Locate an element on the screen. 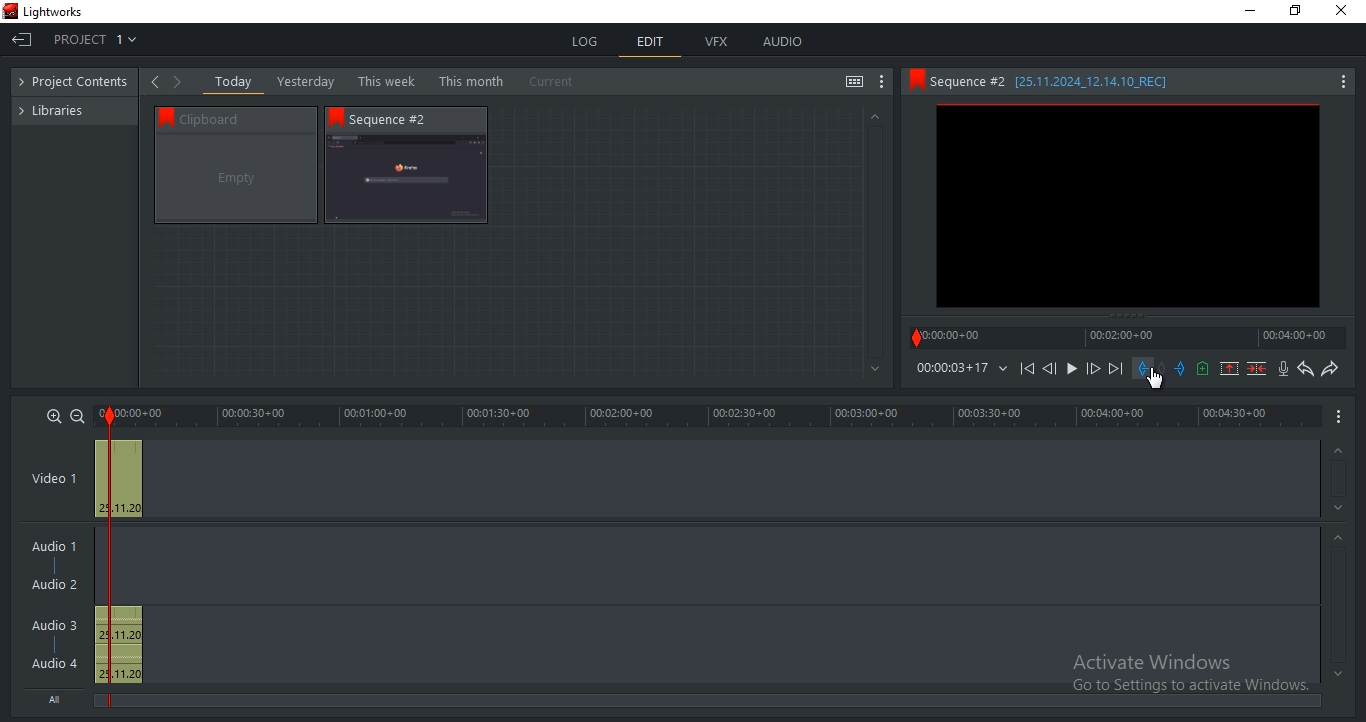 This screenshot has width=1366, height=722. show menu is located at coordinates (1340, 415).